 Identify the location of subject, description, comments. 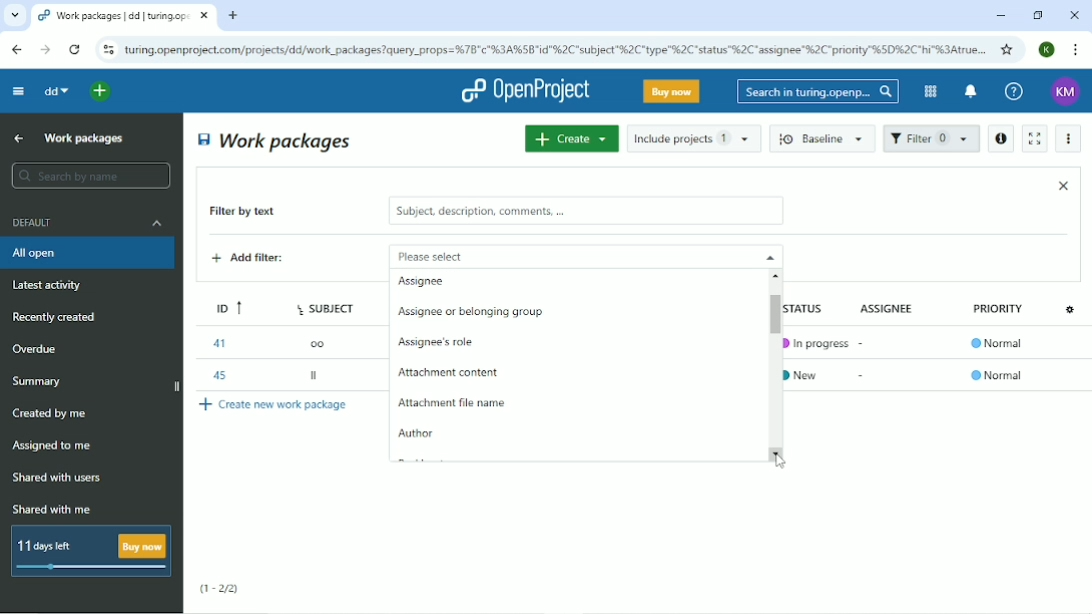
(585, 211).